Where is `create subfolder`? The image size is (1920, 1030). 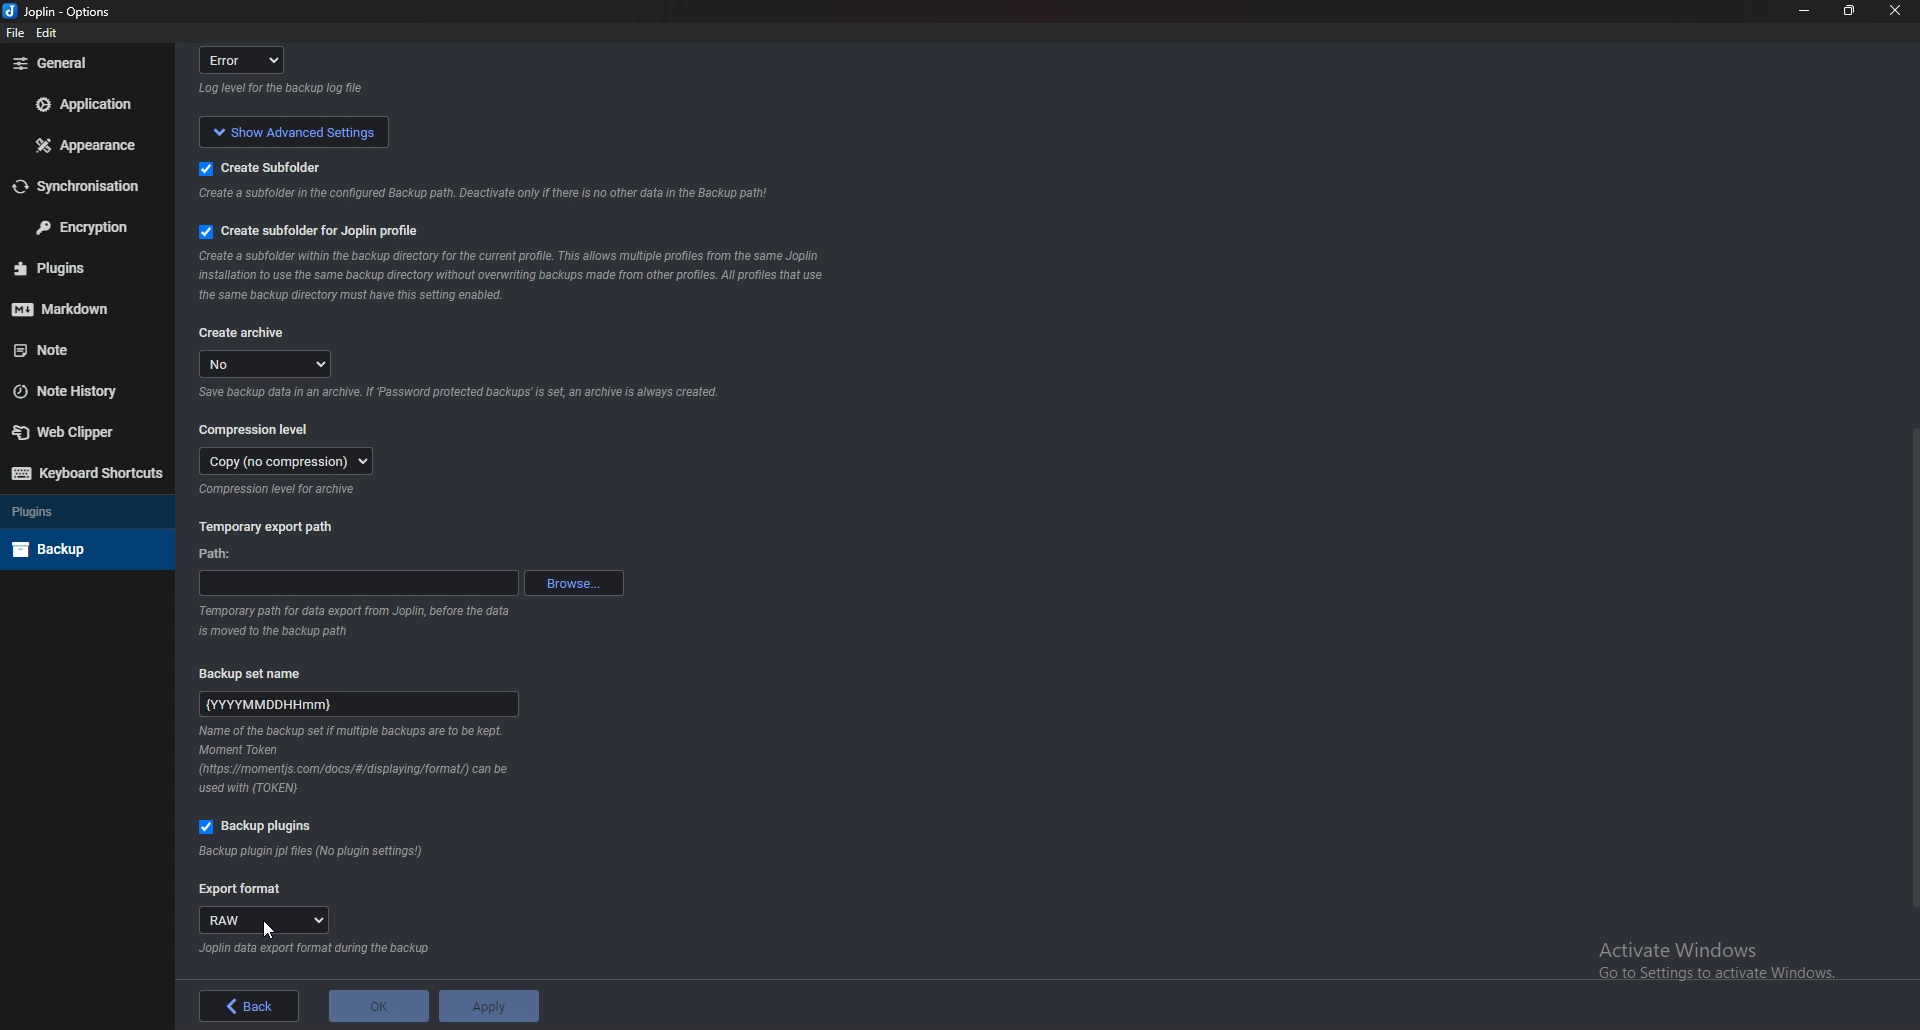
create subfolder is located at coordinates (287, 166).